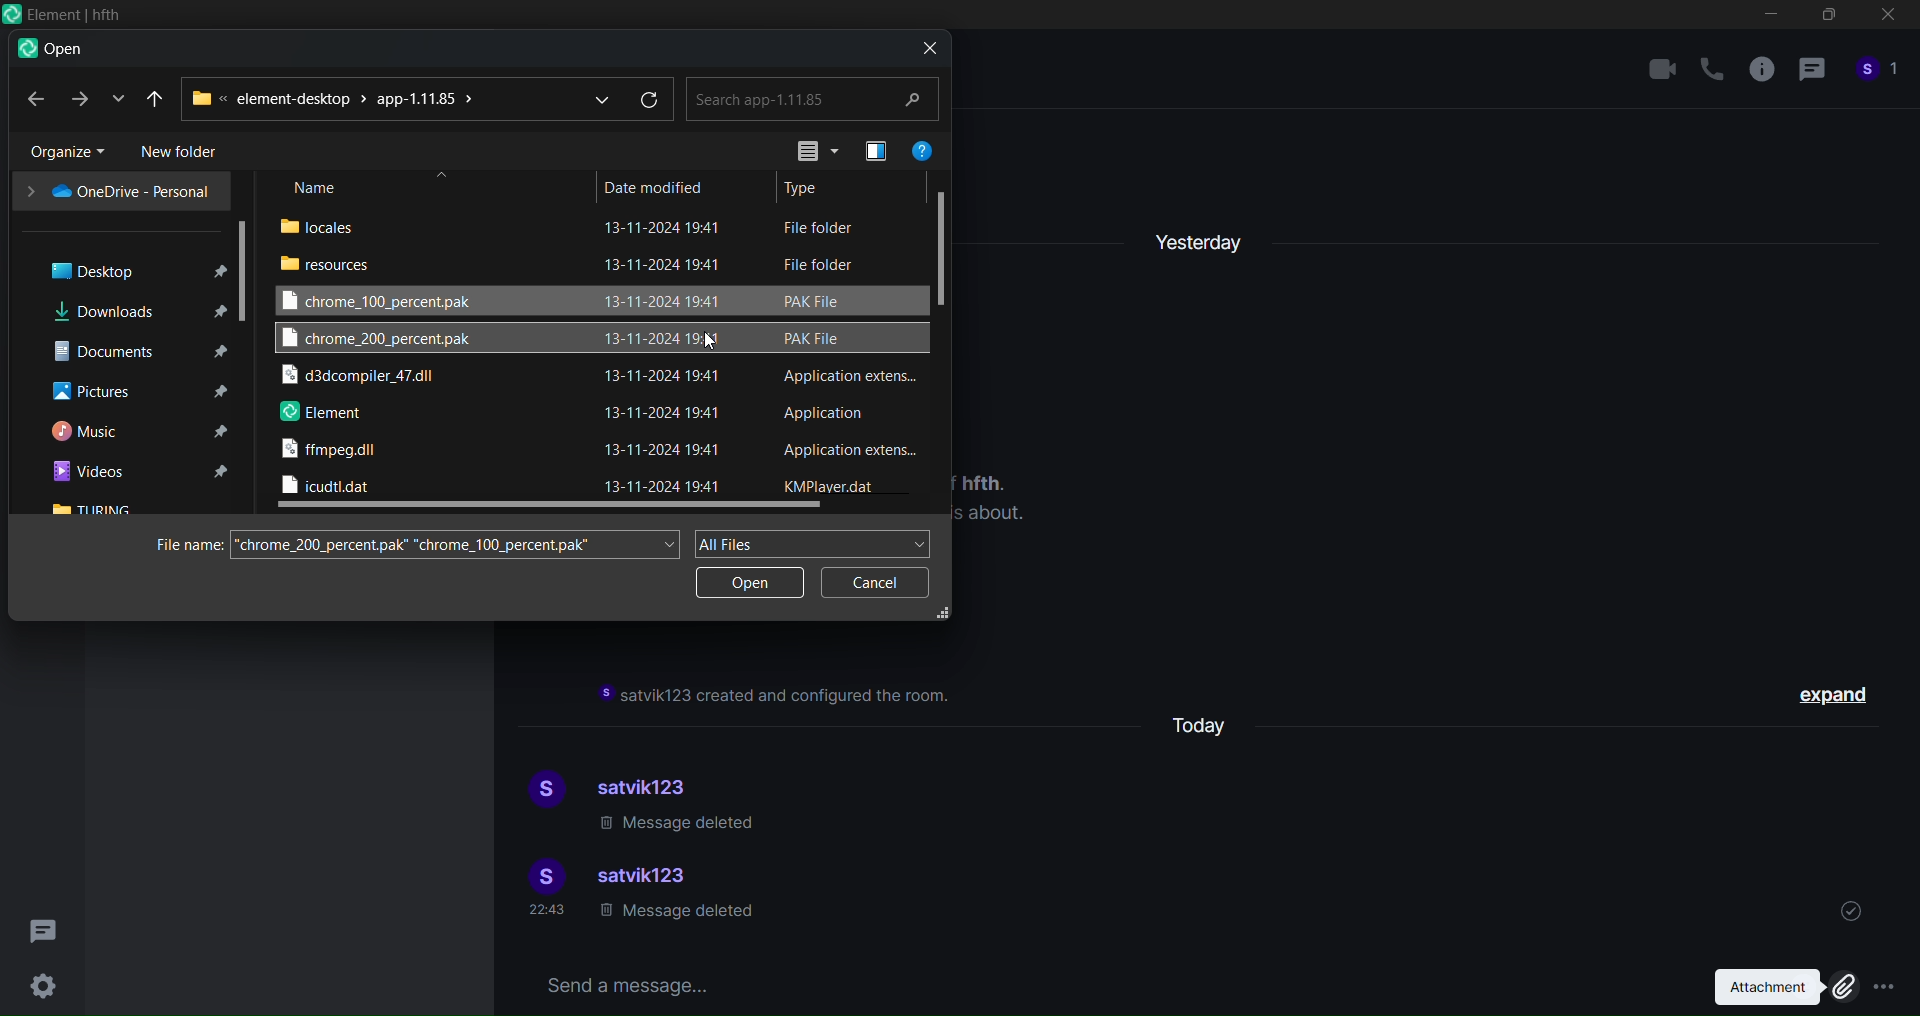  What do you see at coordinates (46, 925) in the screenshot?
I see `threads` at bounding box center [46, 925].